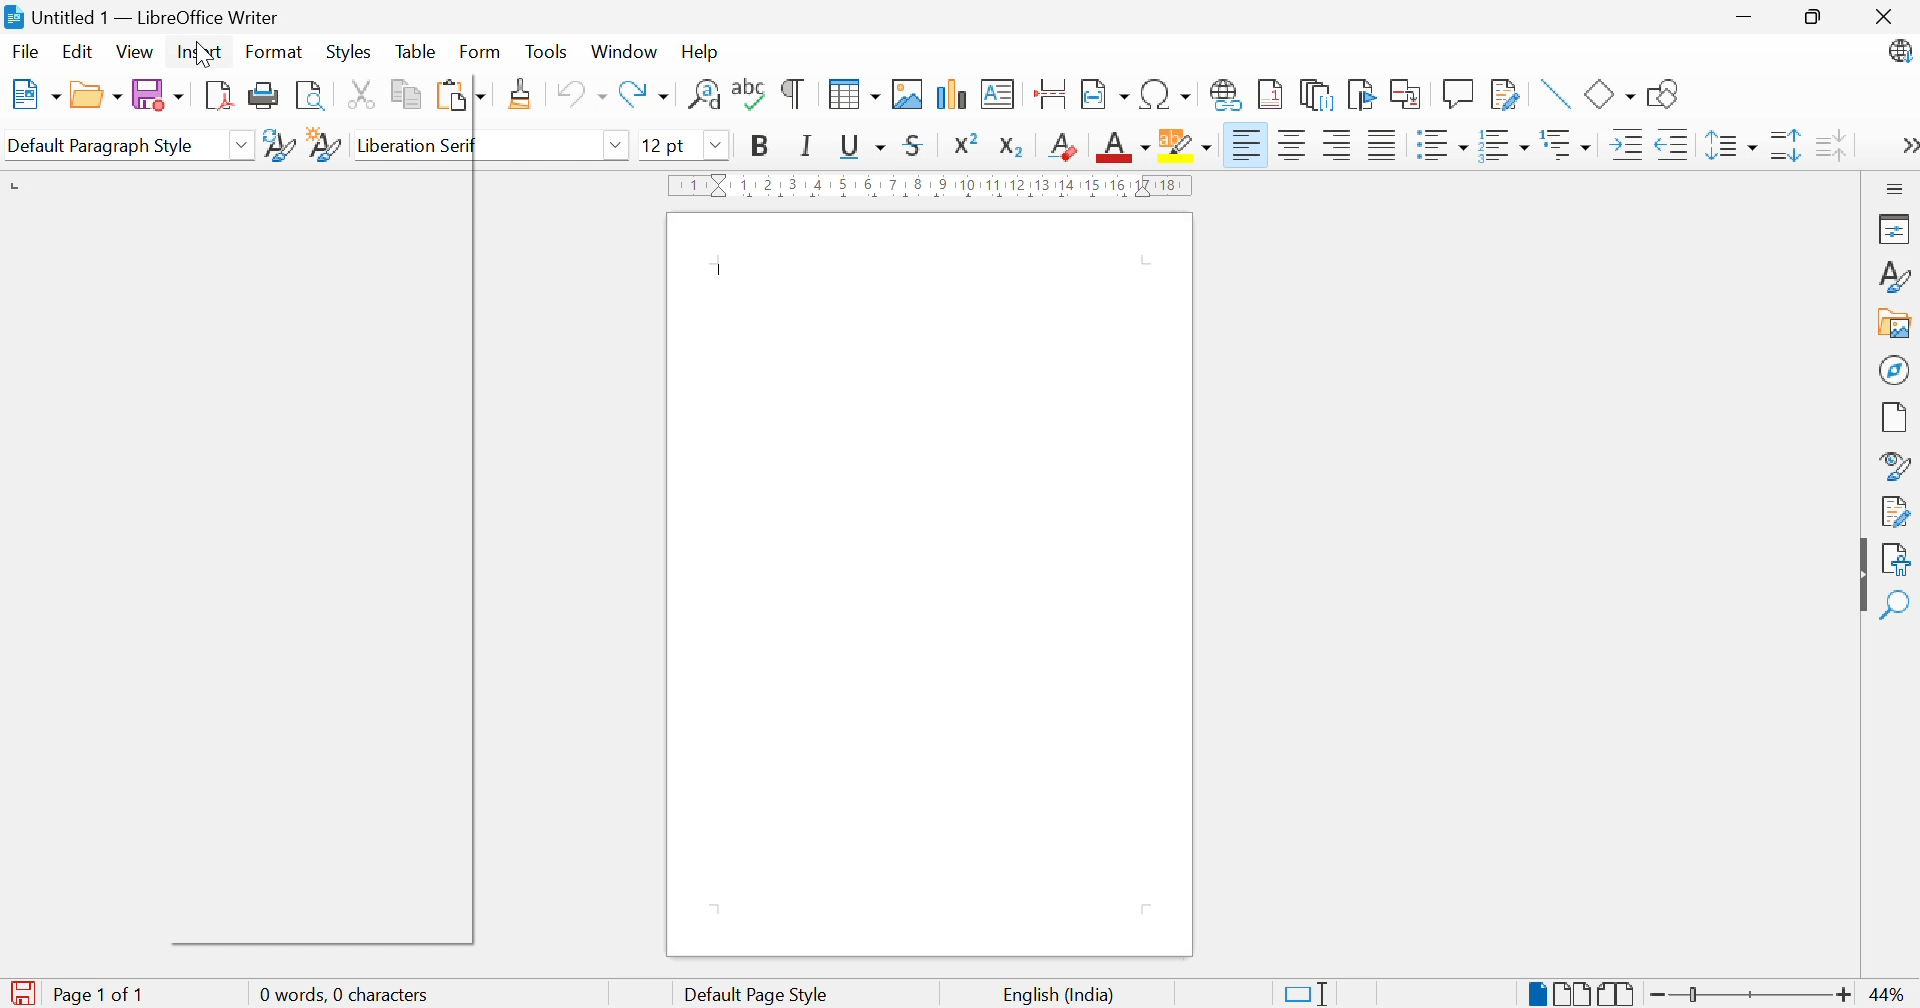 The height and width of the screenshot is (1008, 1920). What do you see at coordinates (906, 94) in the screenshot?
I see `Insert image` at bounding box center [906, 94].